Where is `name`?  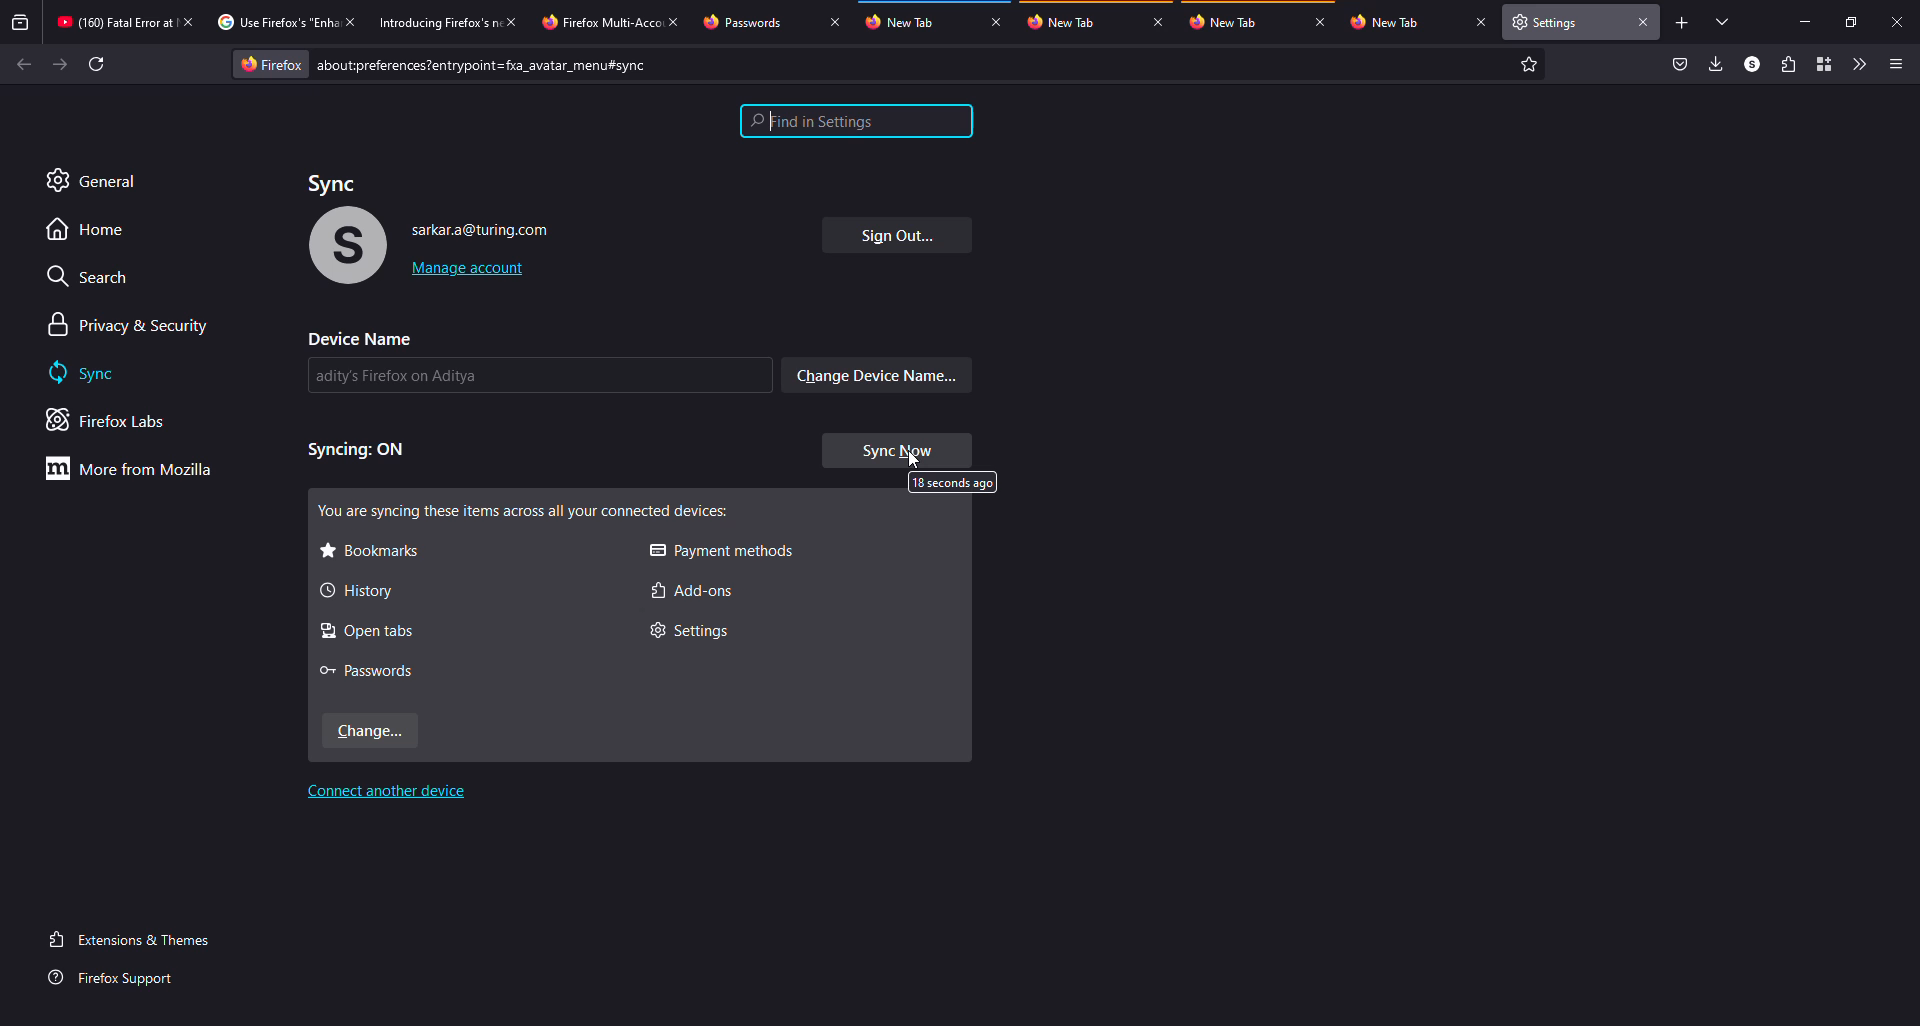 name is located at coordinates (538, 375).